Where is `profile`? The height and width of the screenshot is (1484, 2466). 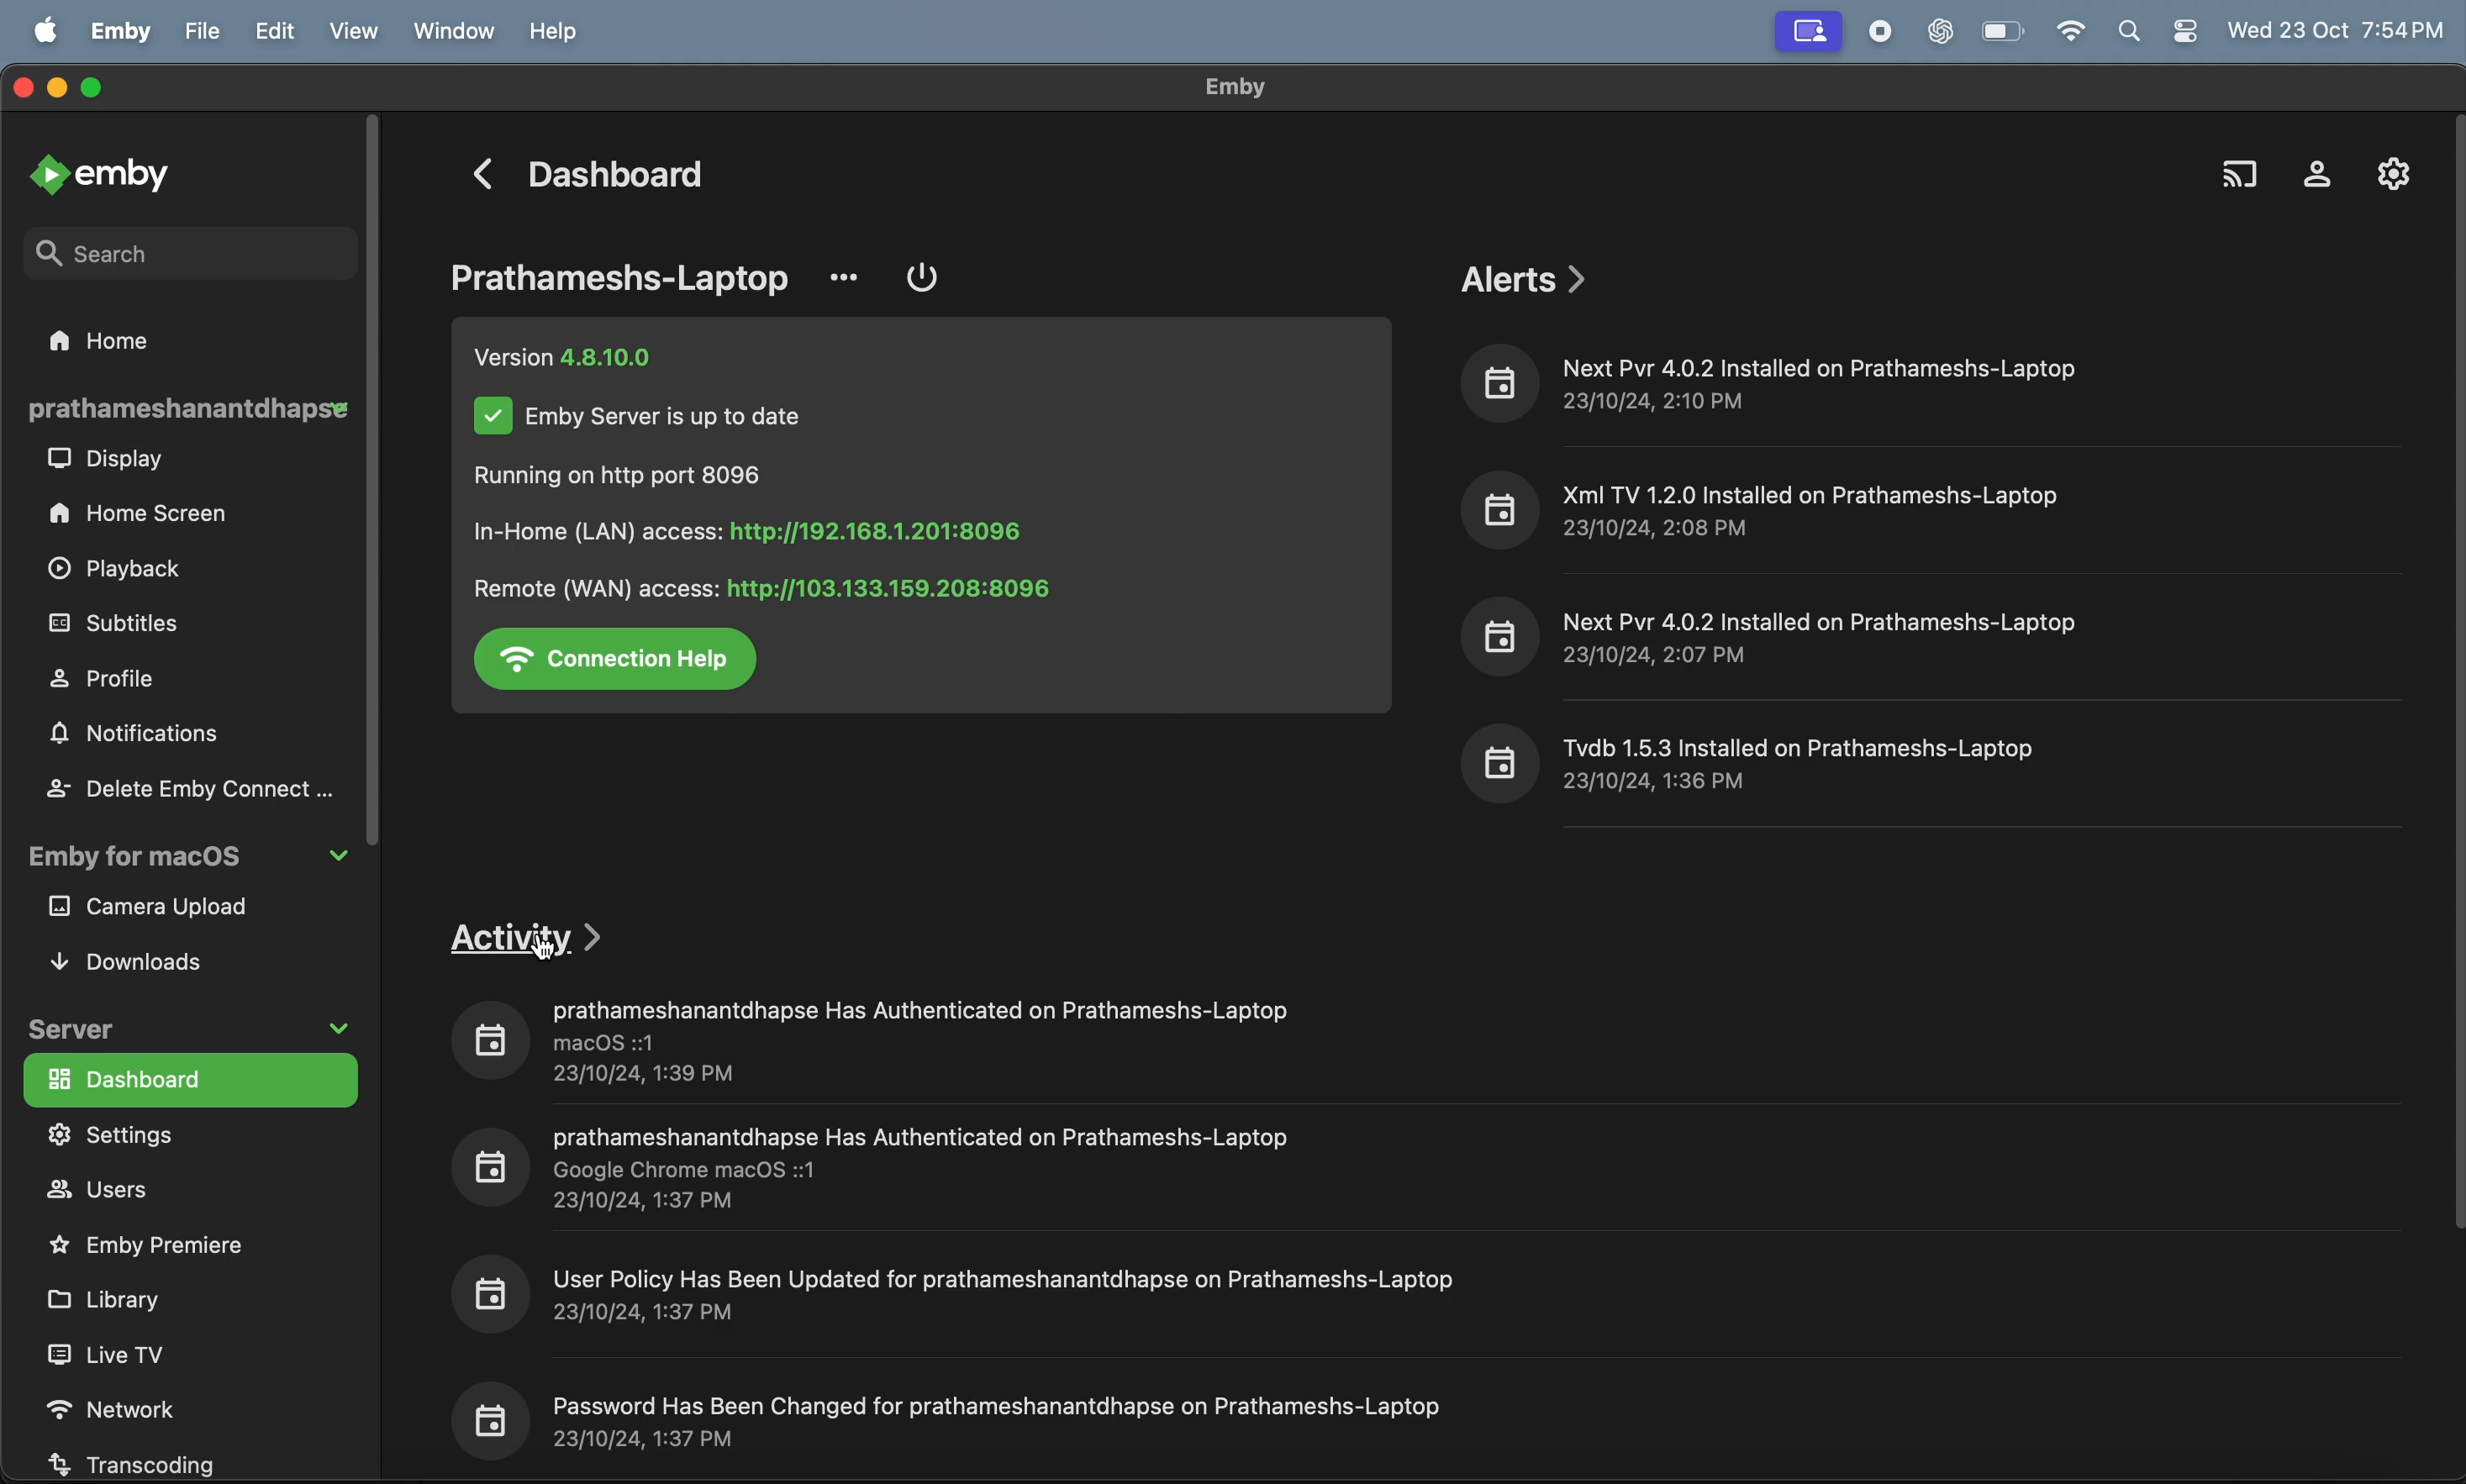 profile is located at coordinates (128, 677).